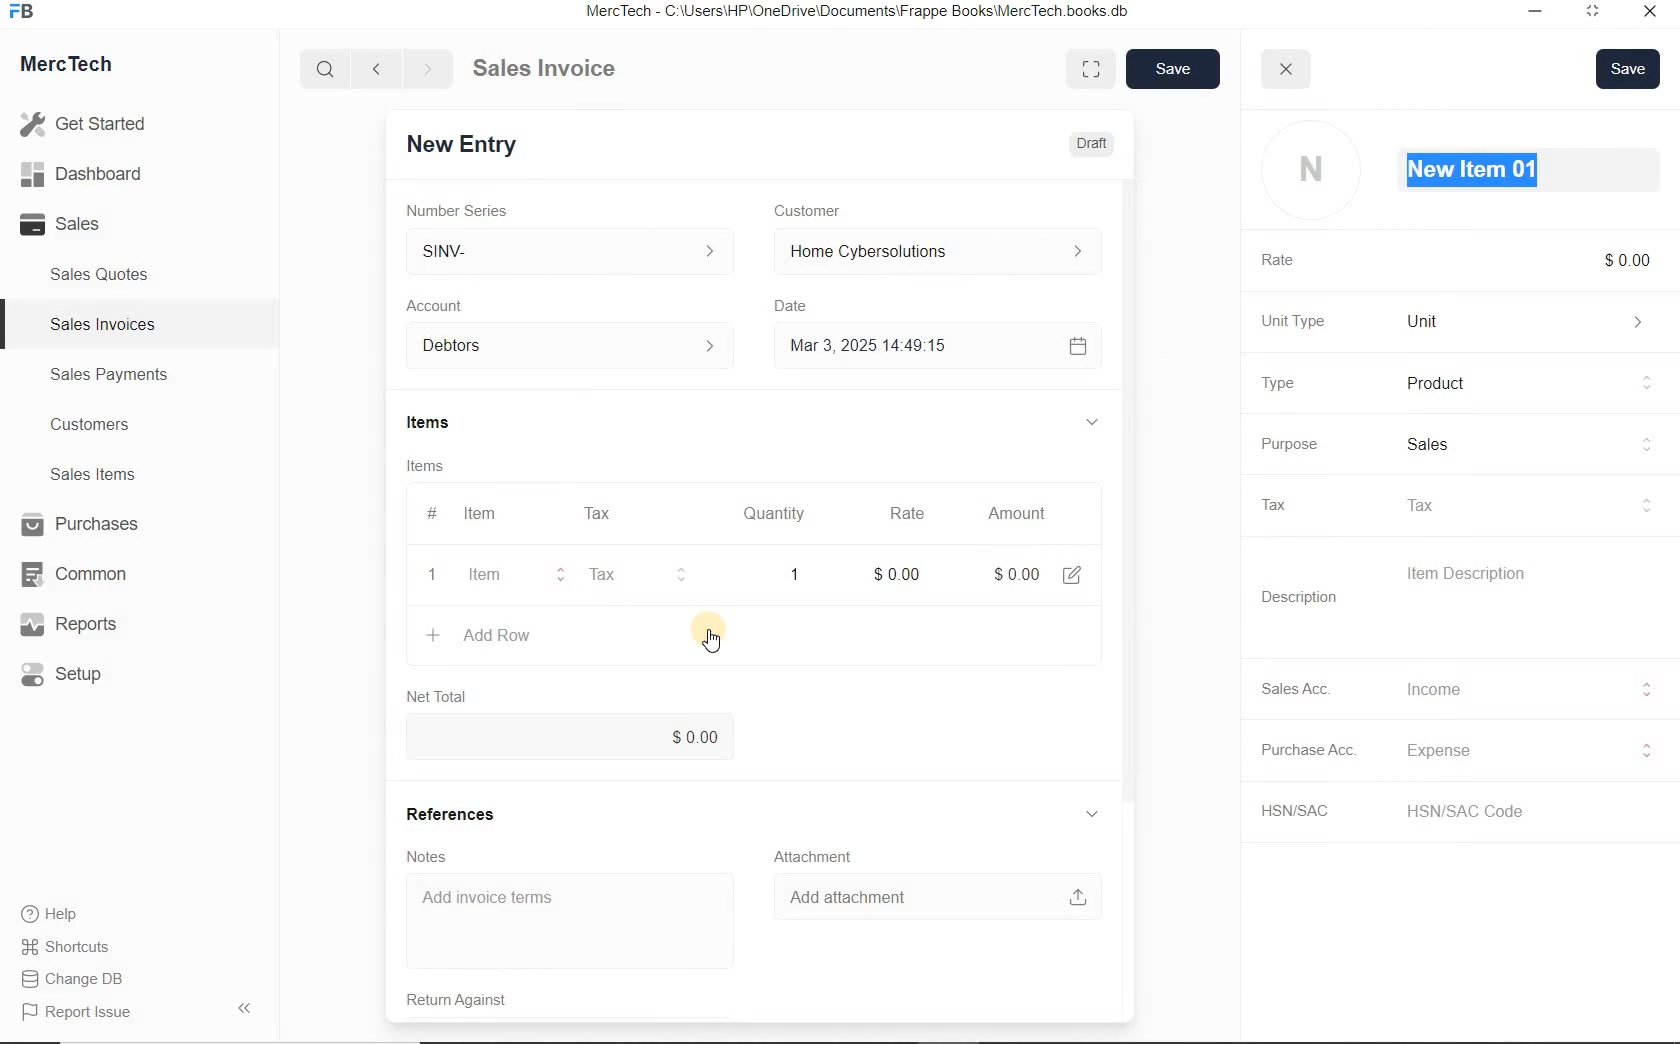 This screenshot has height=1044, width=1680. What do you see at coordinates (865, 348) in the screenshot?
I see `Mar 3, 2025 14:49:15` at bounding box center [865, 348].